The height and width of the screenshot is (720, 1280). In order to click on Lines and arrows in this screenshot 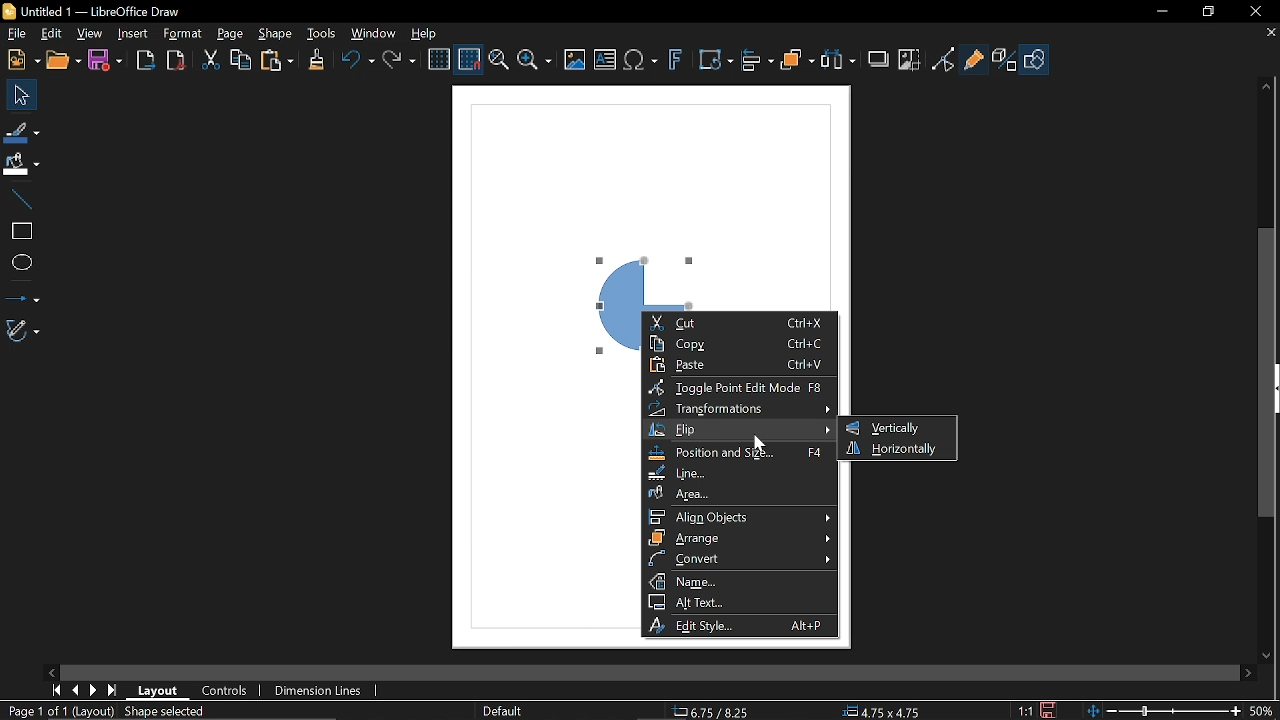, I will do `click(22, 295)`.